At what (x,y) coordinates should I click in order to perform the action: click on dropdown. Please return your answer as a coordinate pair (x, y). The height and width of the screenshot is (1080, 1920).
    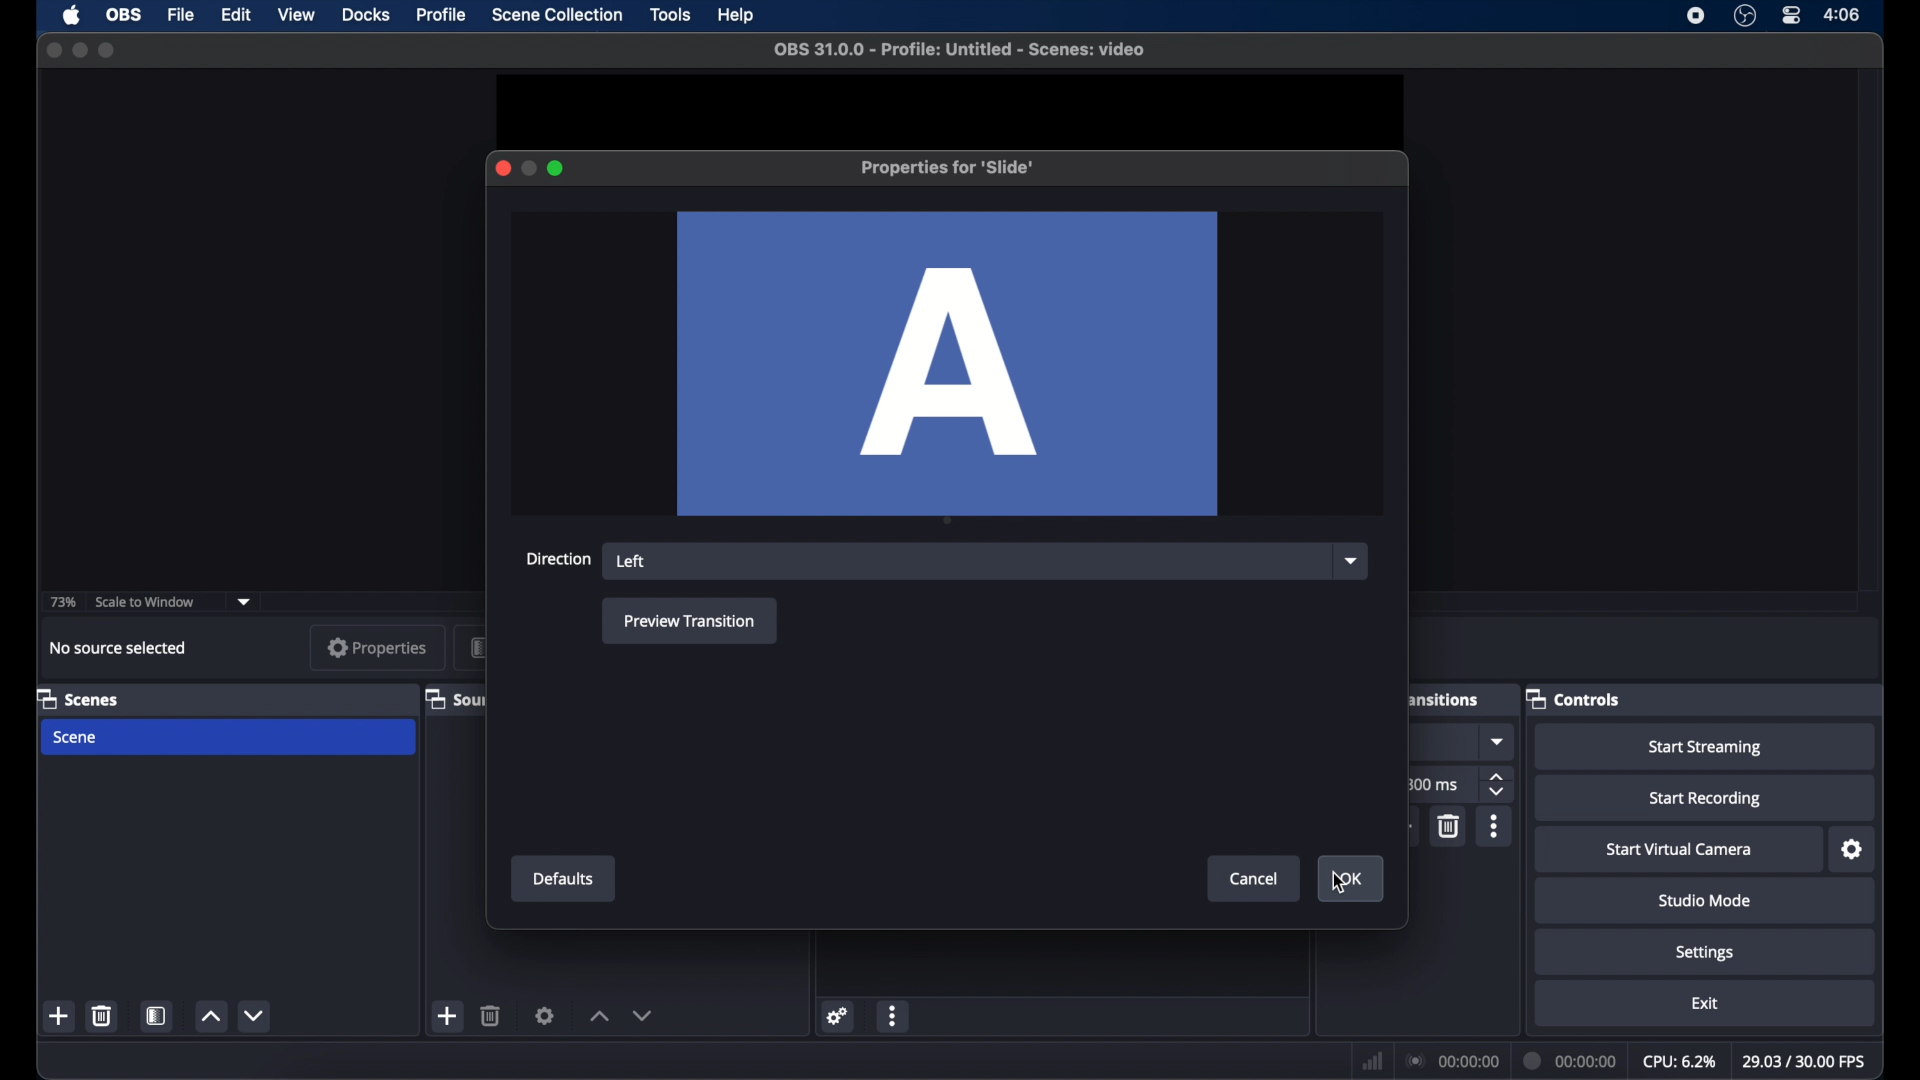
    Looking at the image, I should click on (246, 602).